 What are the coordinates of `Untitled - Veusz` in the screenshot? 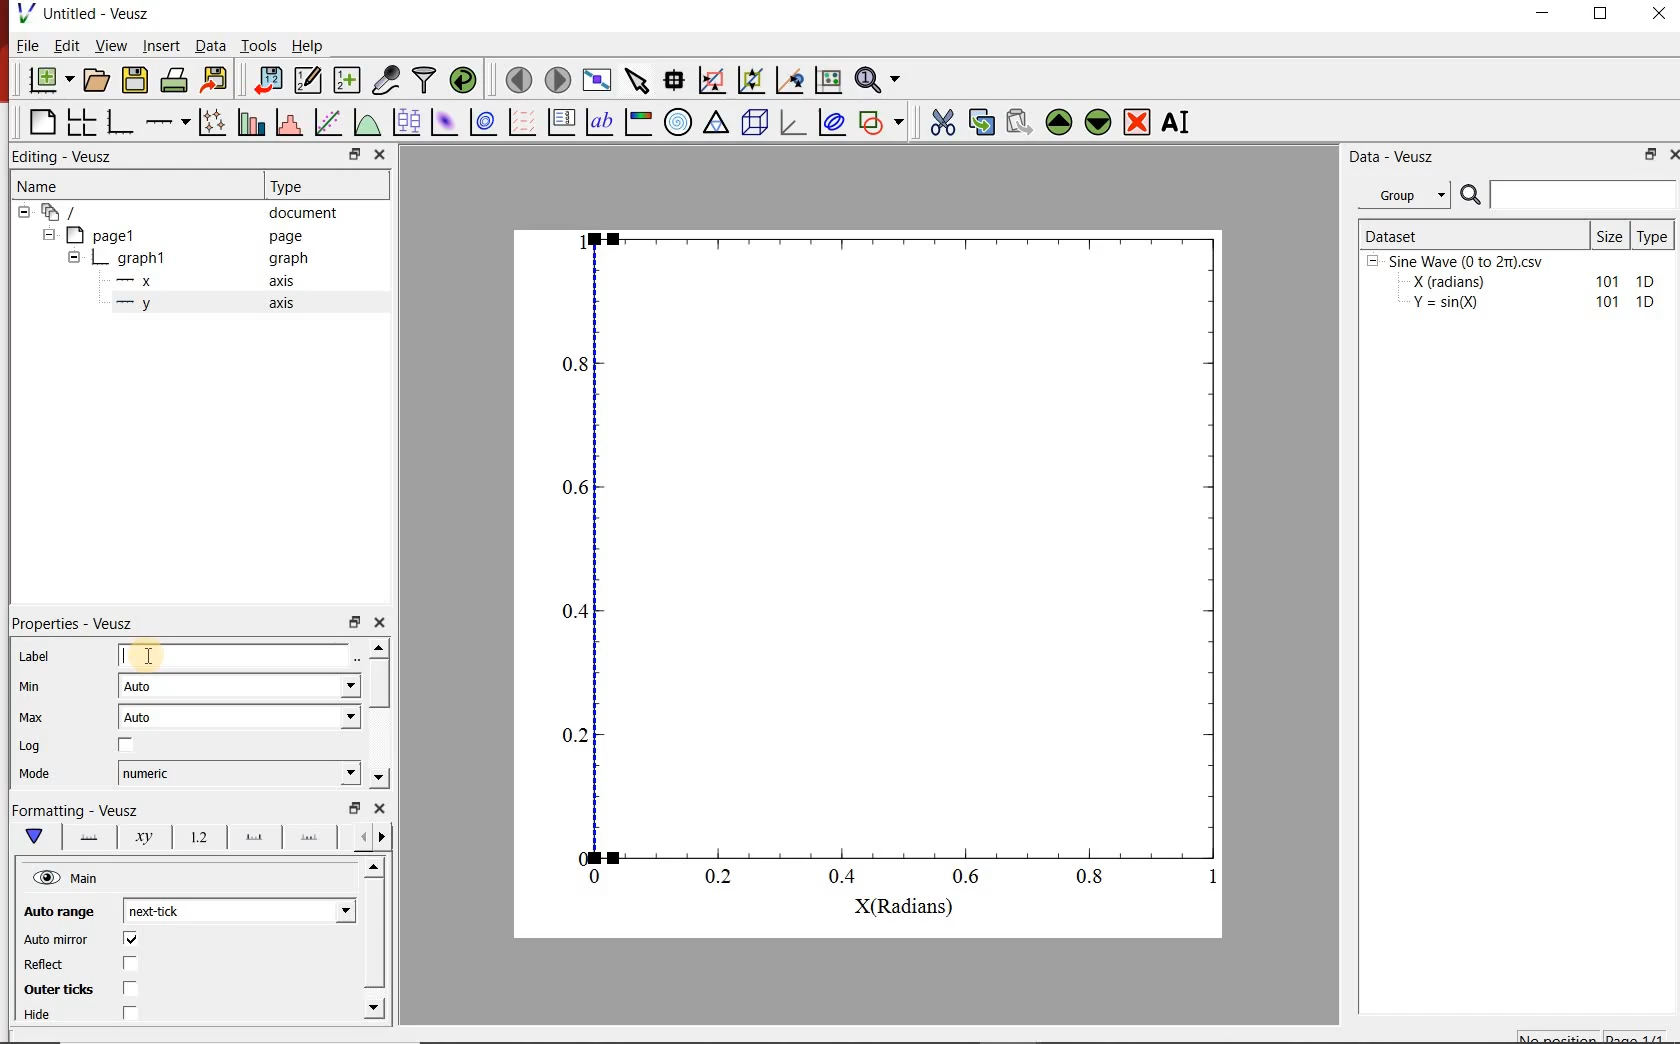 It's located at (98, 13).